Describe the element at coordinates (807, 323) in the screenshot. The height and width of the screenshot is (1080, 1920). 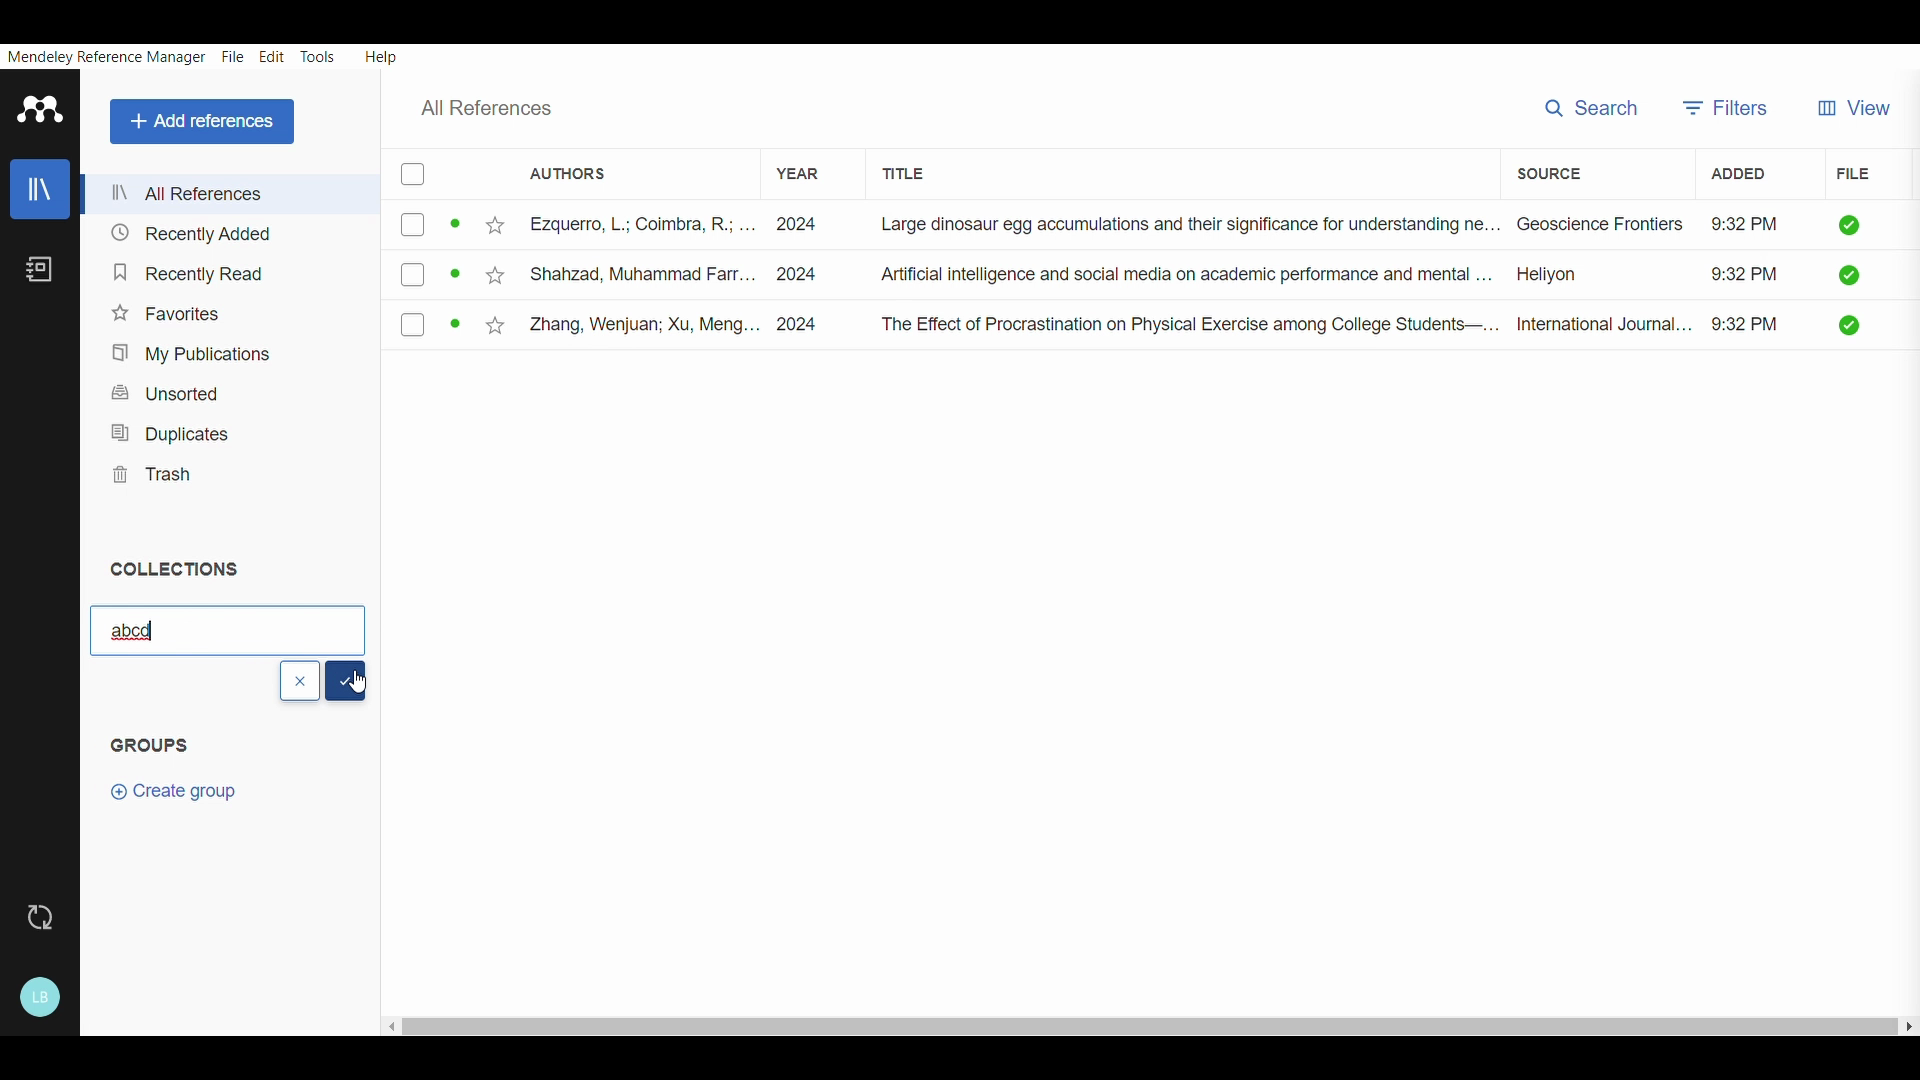
I see `2024` at that location.